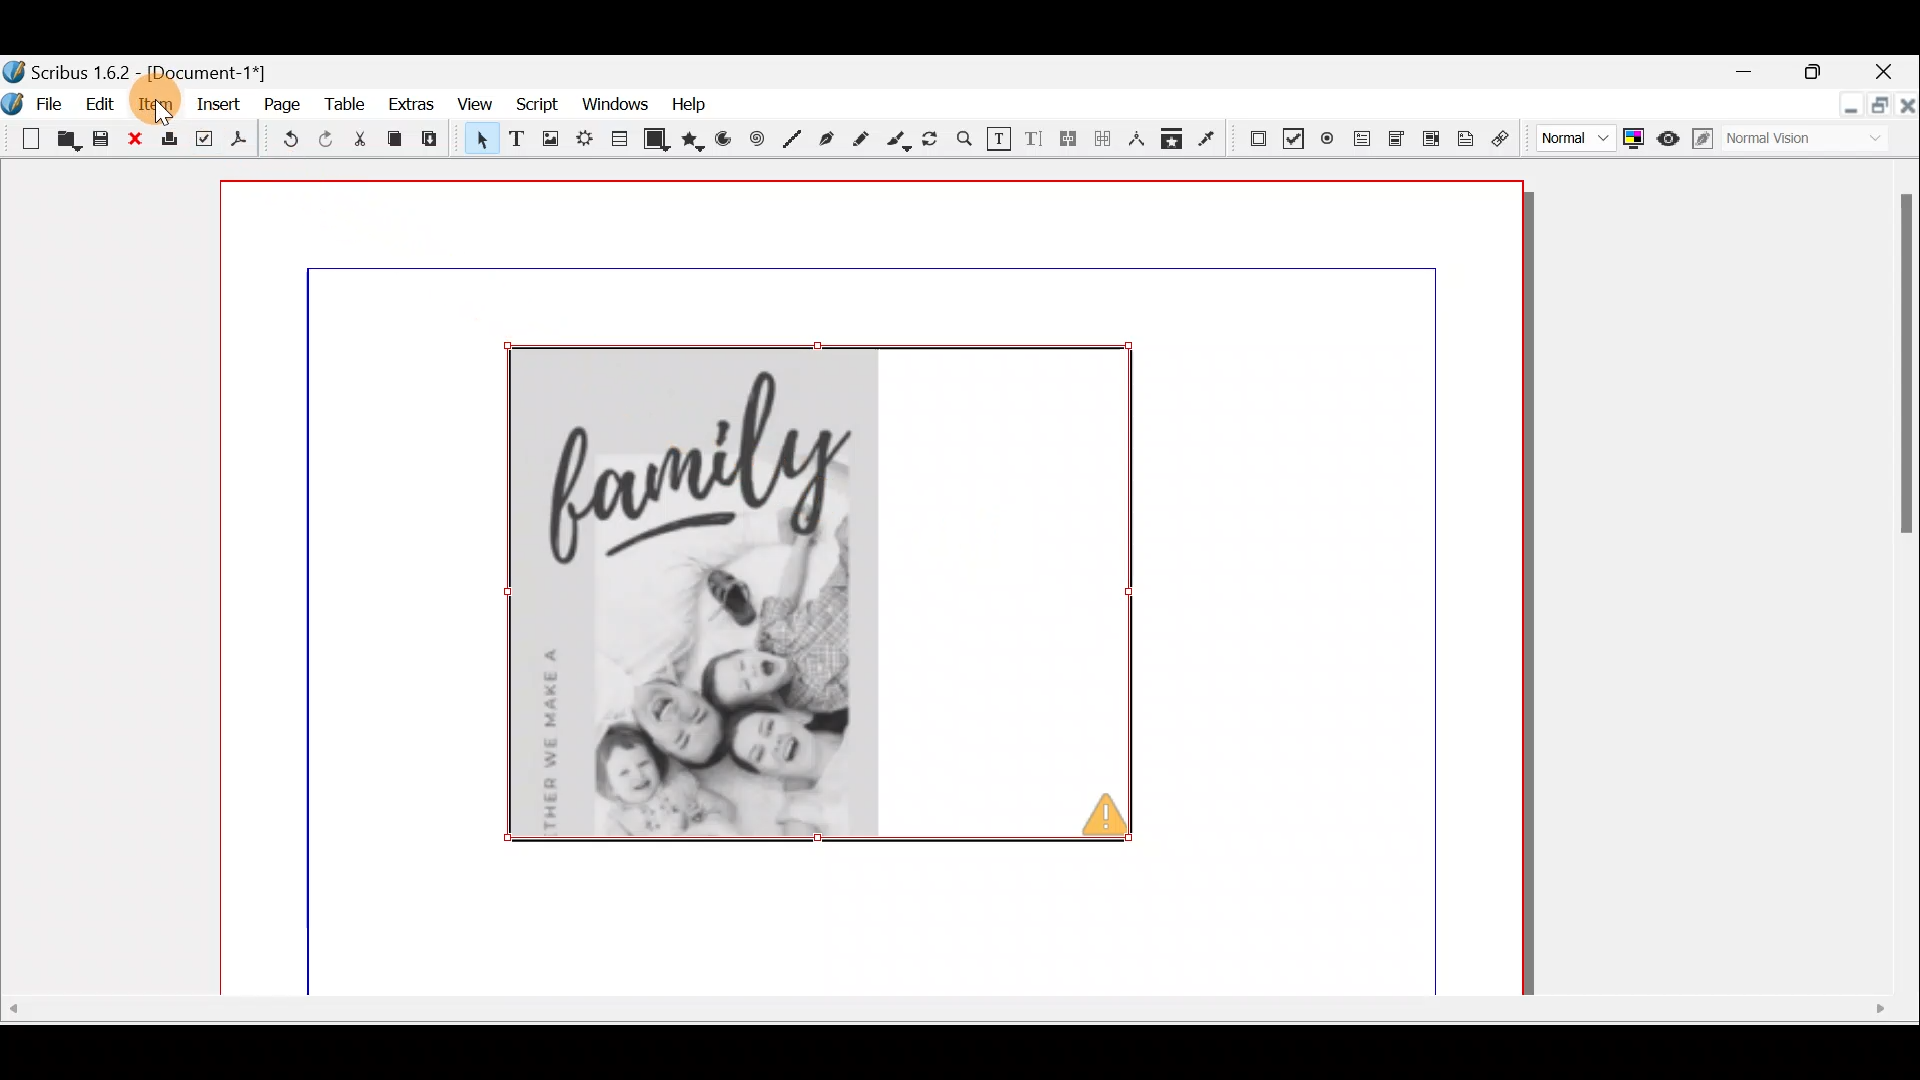 This screenshot has height=1080, width=1920. Describe the element at coordinates (999, 139) in the screenshot. I see `Edit contents of frame` at that location.